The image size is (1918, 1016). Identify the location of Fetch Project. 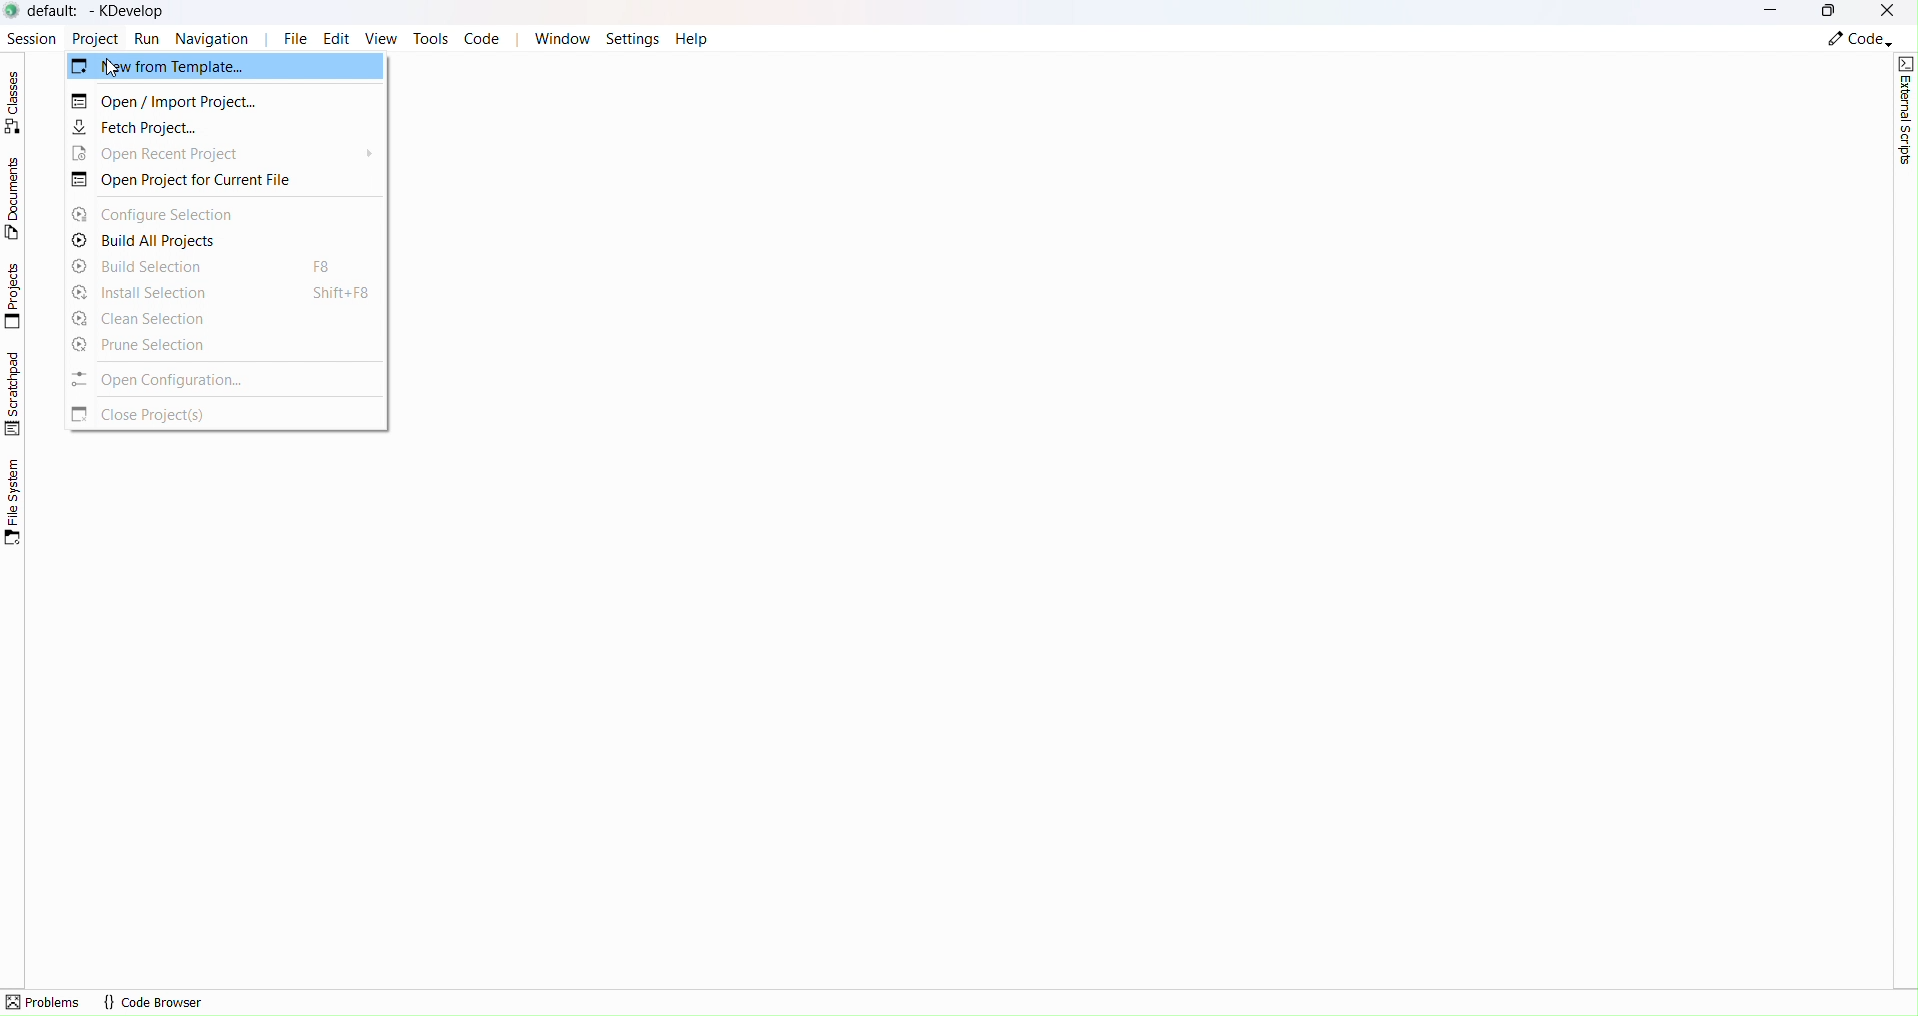
(173, 129).